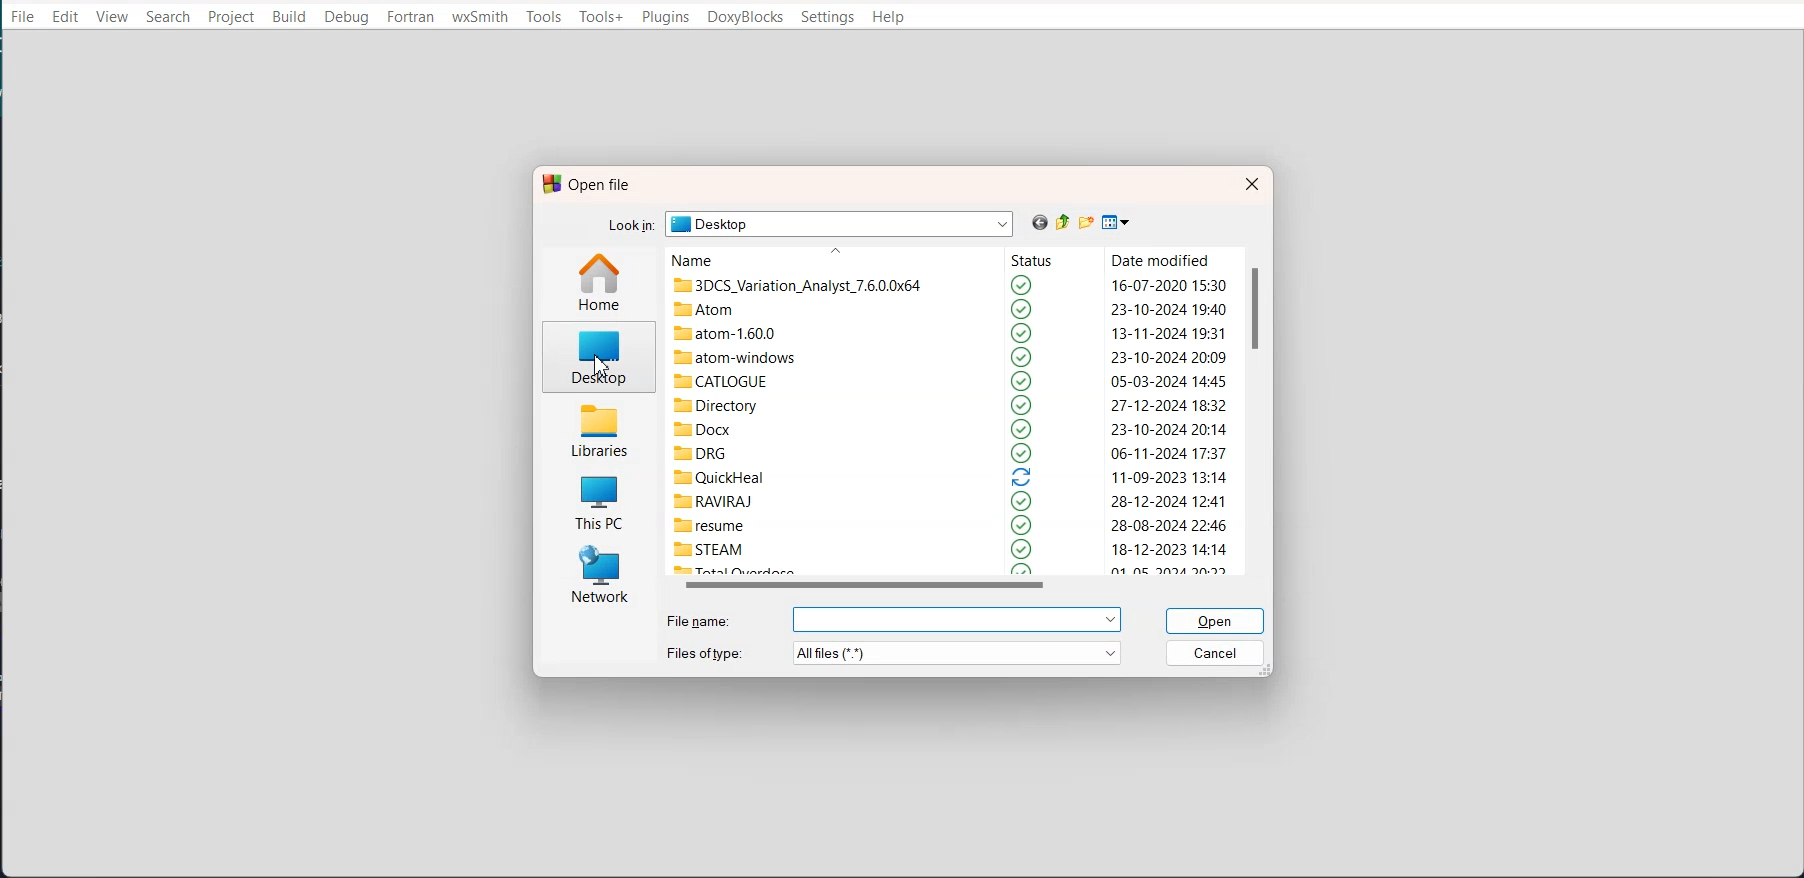  Describe the element at coordinates (1217, 652) in the screenshot. I see `Cancel` at that location.